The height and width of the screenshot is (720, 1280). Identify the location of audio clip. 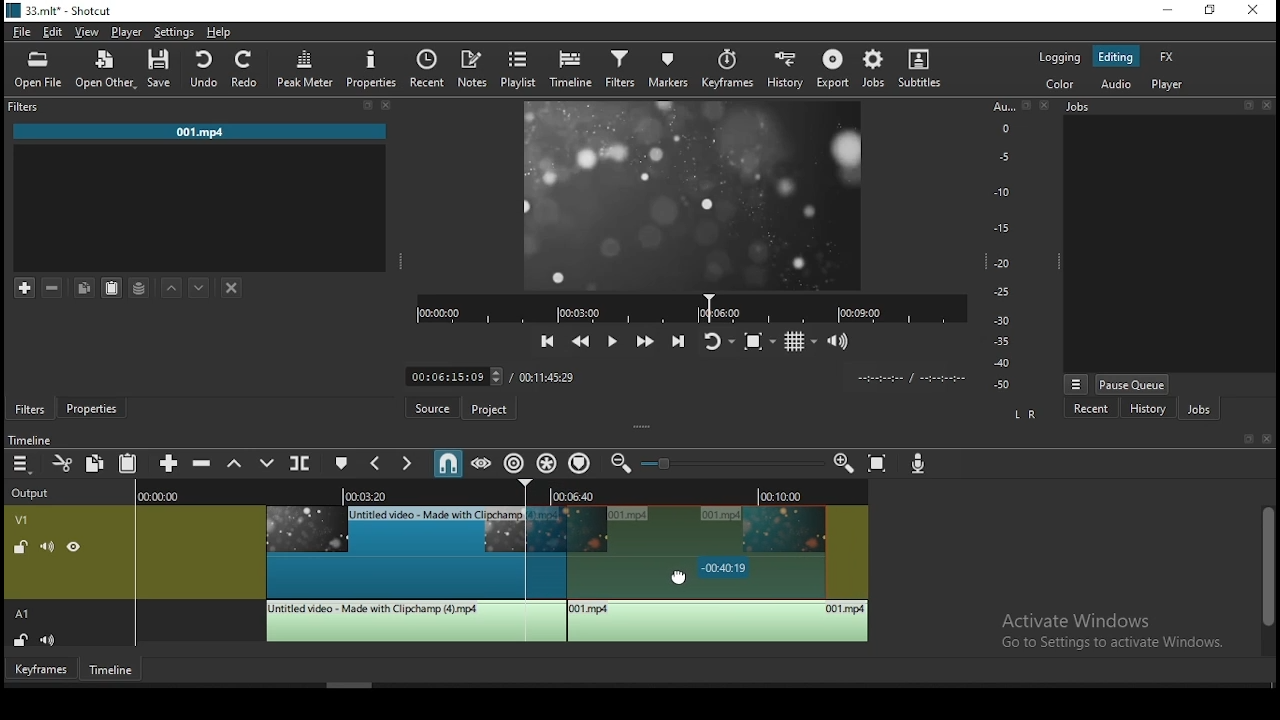
(414, 621).